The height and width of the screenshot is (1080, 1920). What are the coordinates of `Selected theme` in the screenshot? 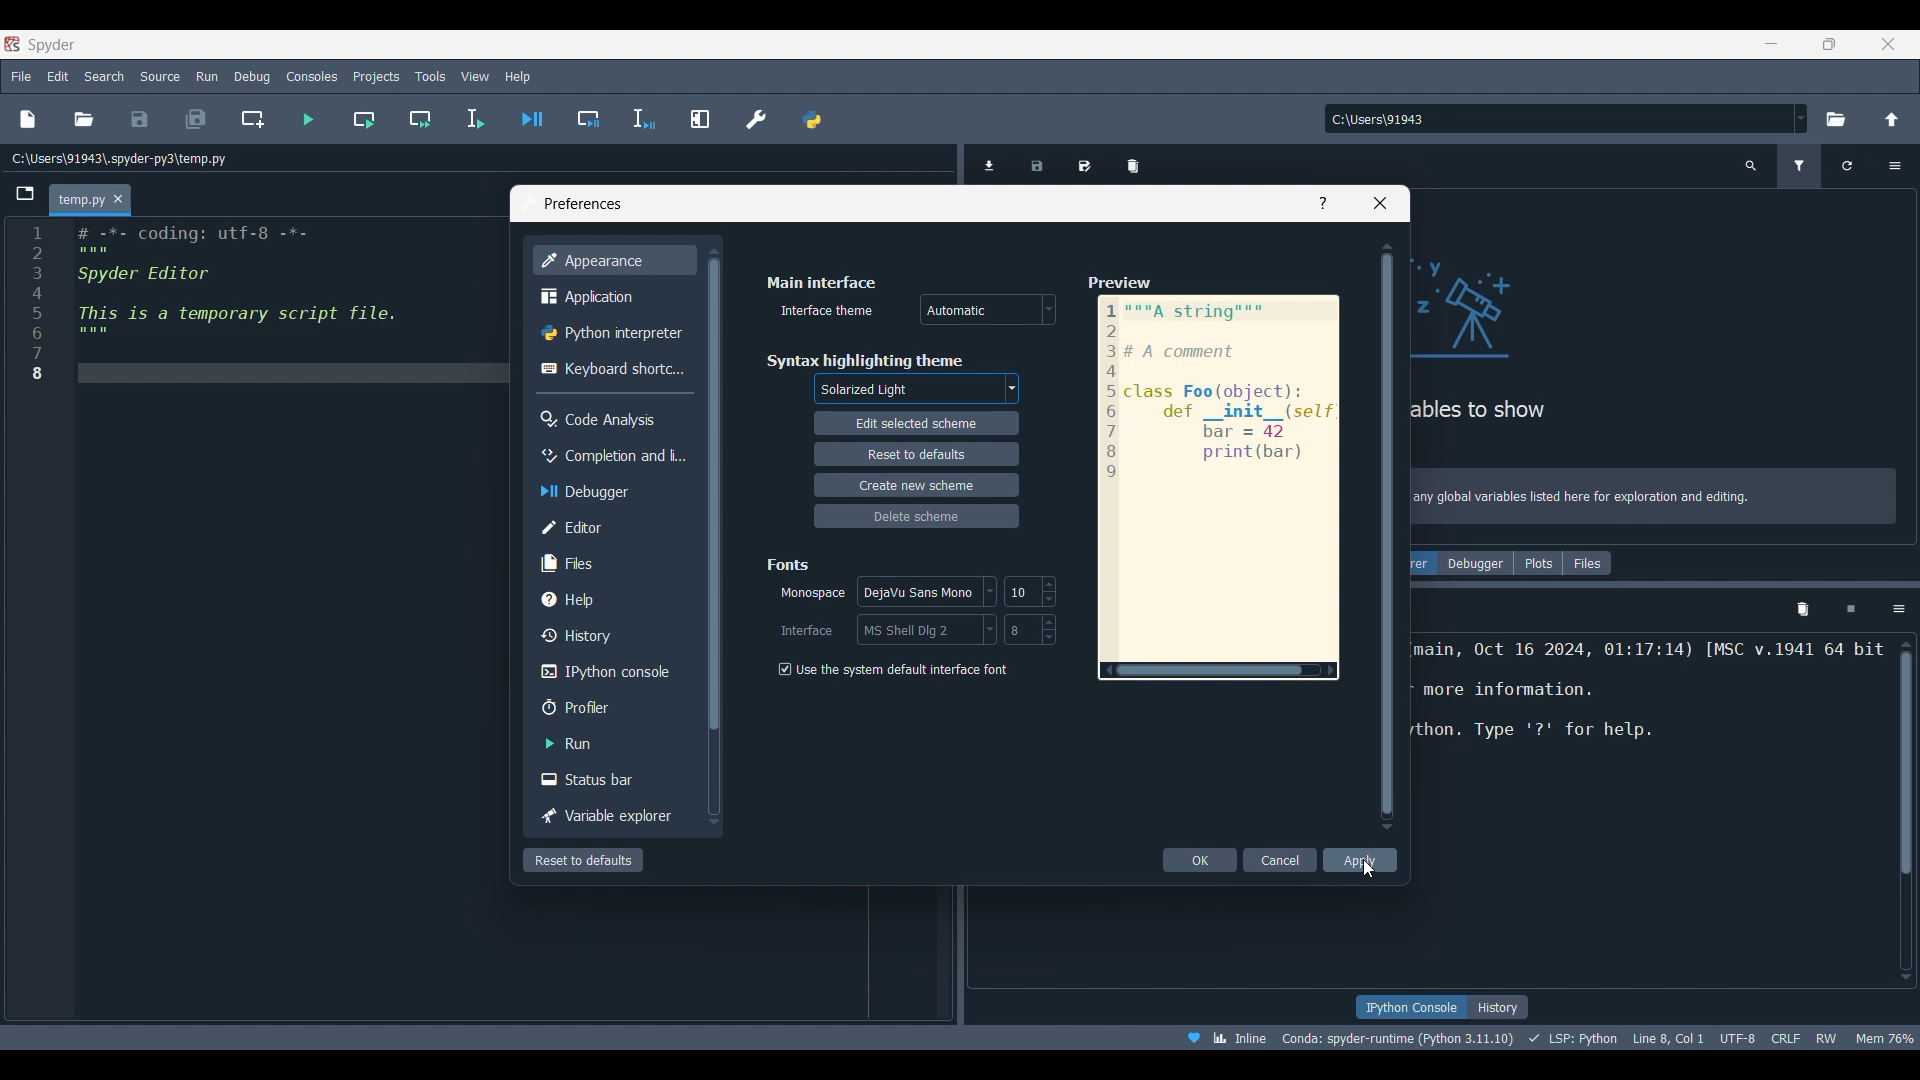 It's located at (919, 388).